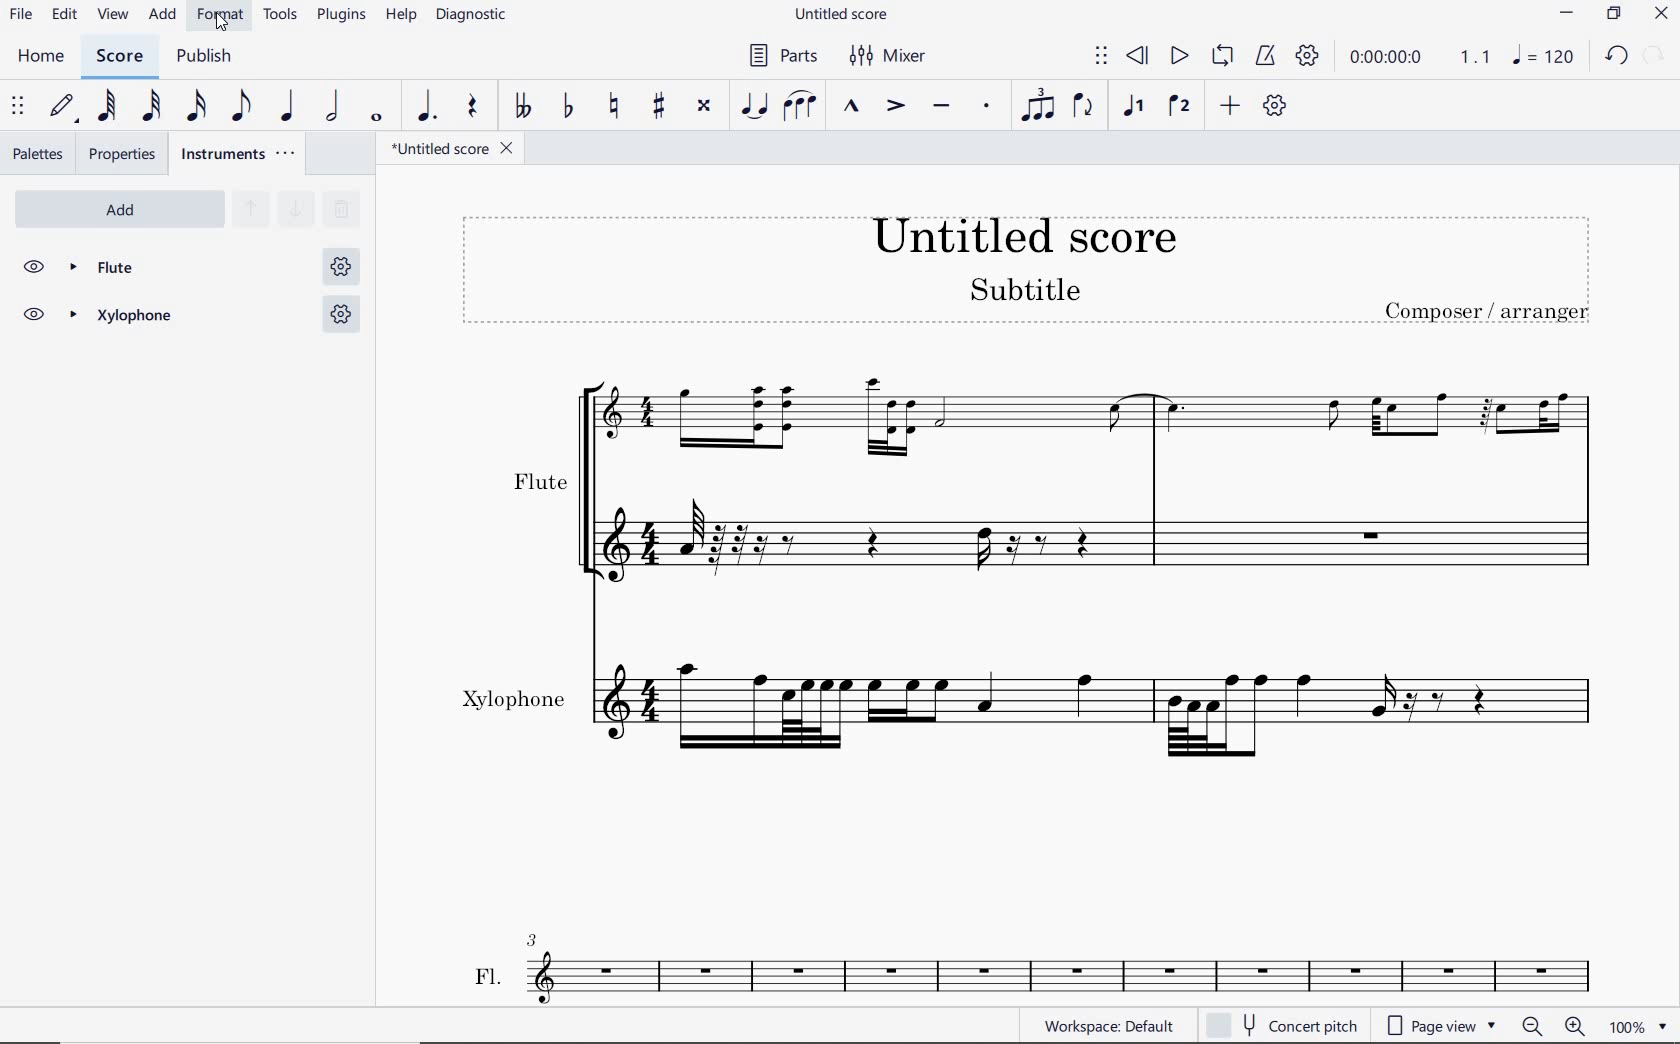 Image resolution: width=1680 pixels, height=1044 pixels. What do you see at coordinates (801, 106) in the screenshot?
I see `SLUR` at bounding box center [801, 106].